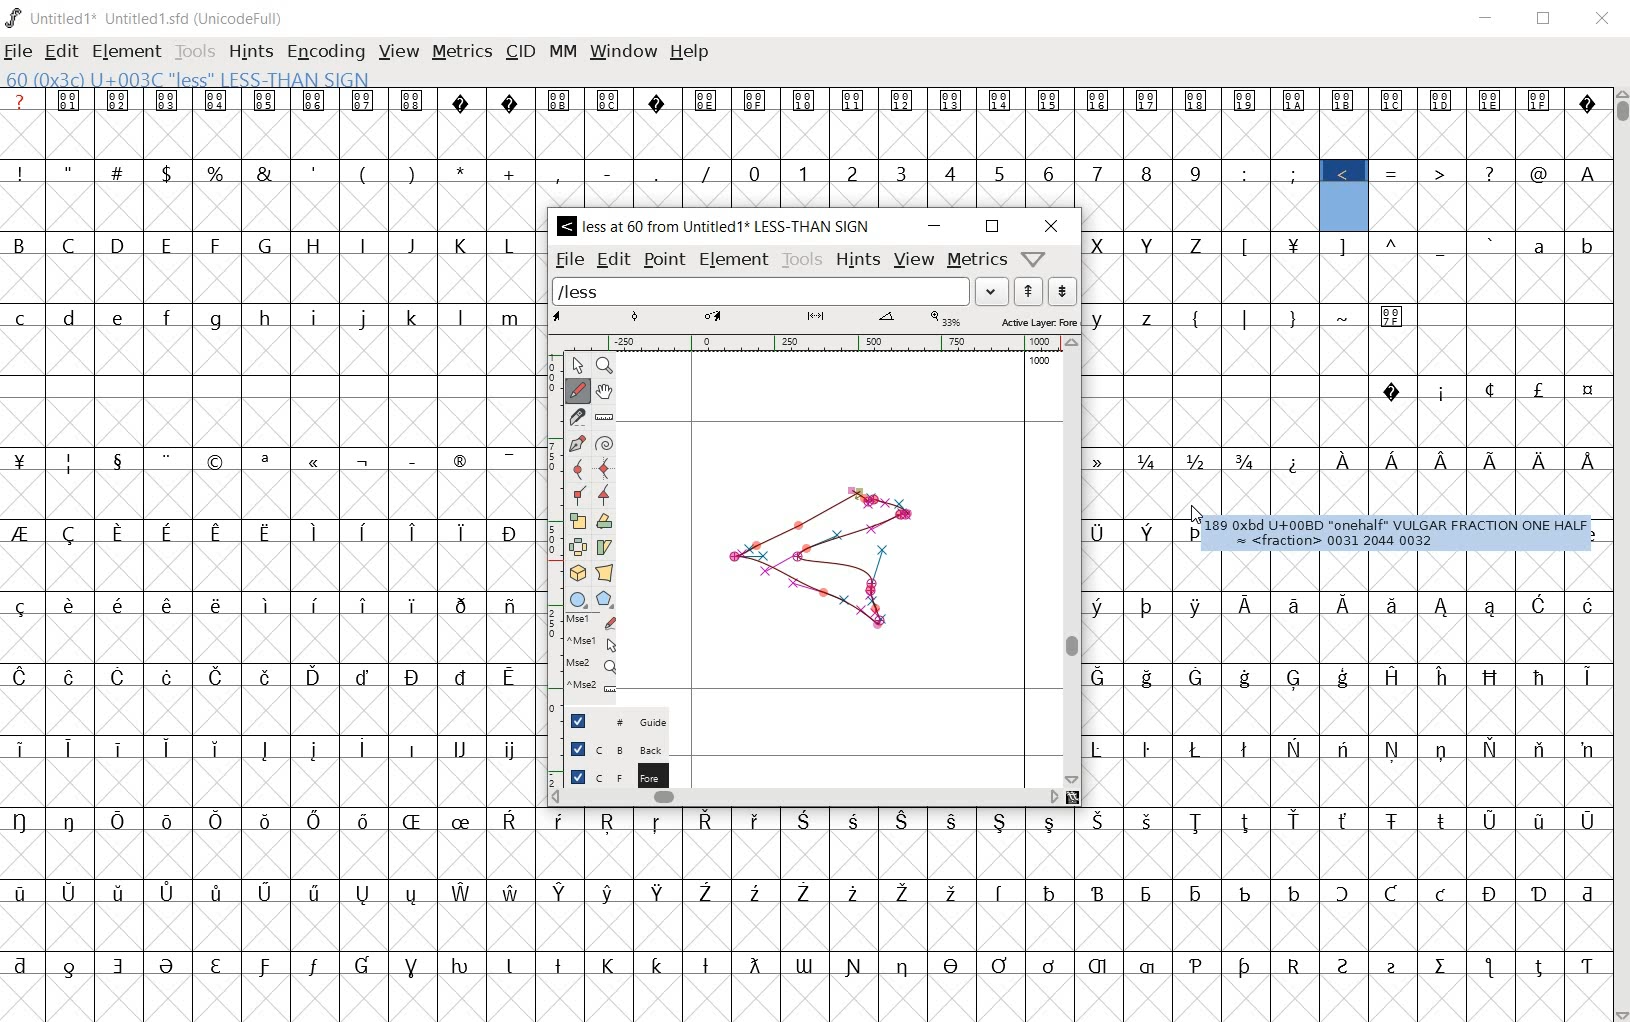 The width and height of the screenshot is (1630, 1022). I want to click on empty cells, so click(273, 420).